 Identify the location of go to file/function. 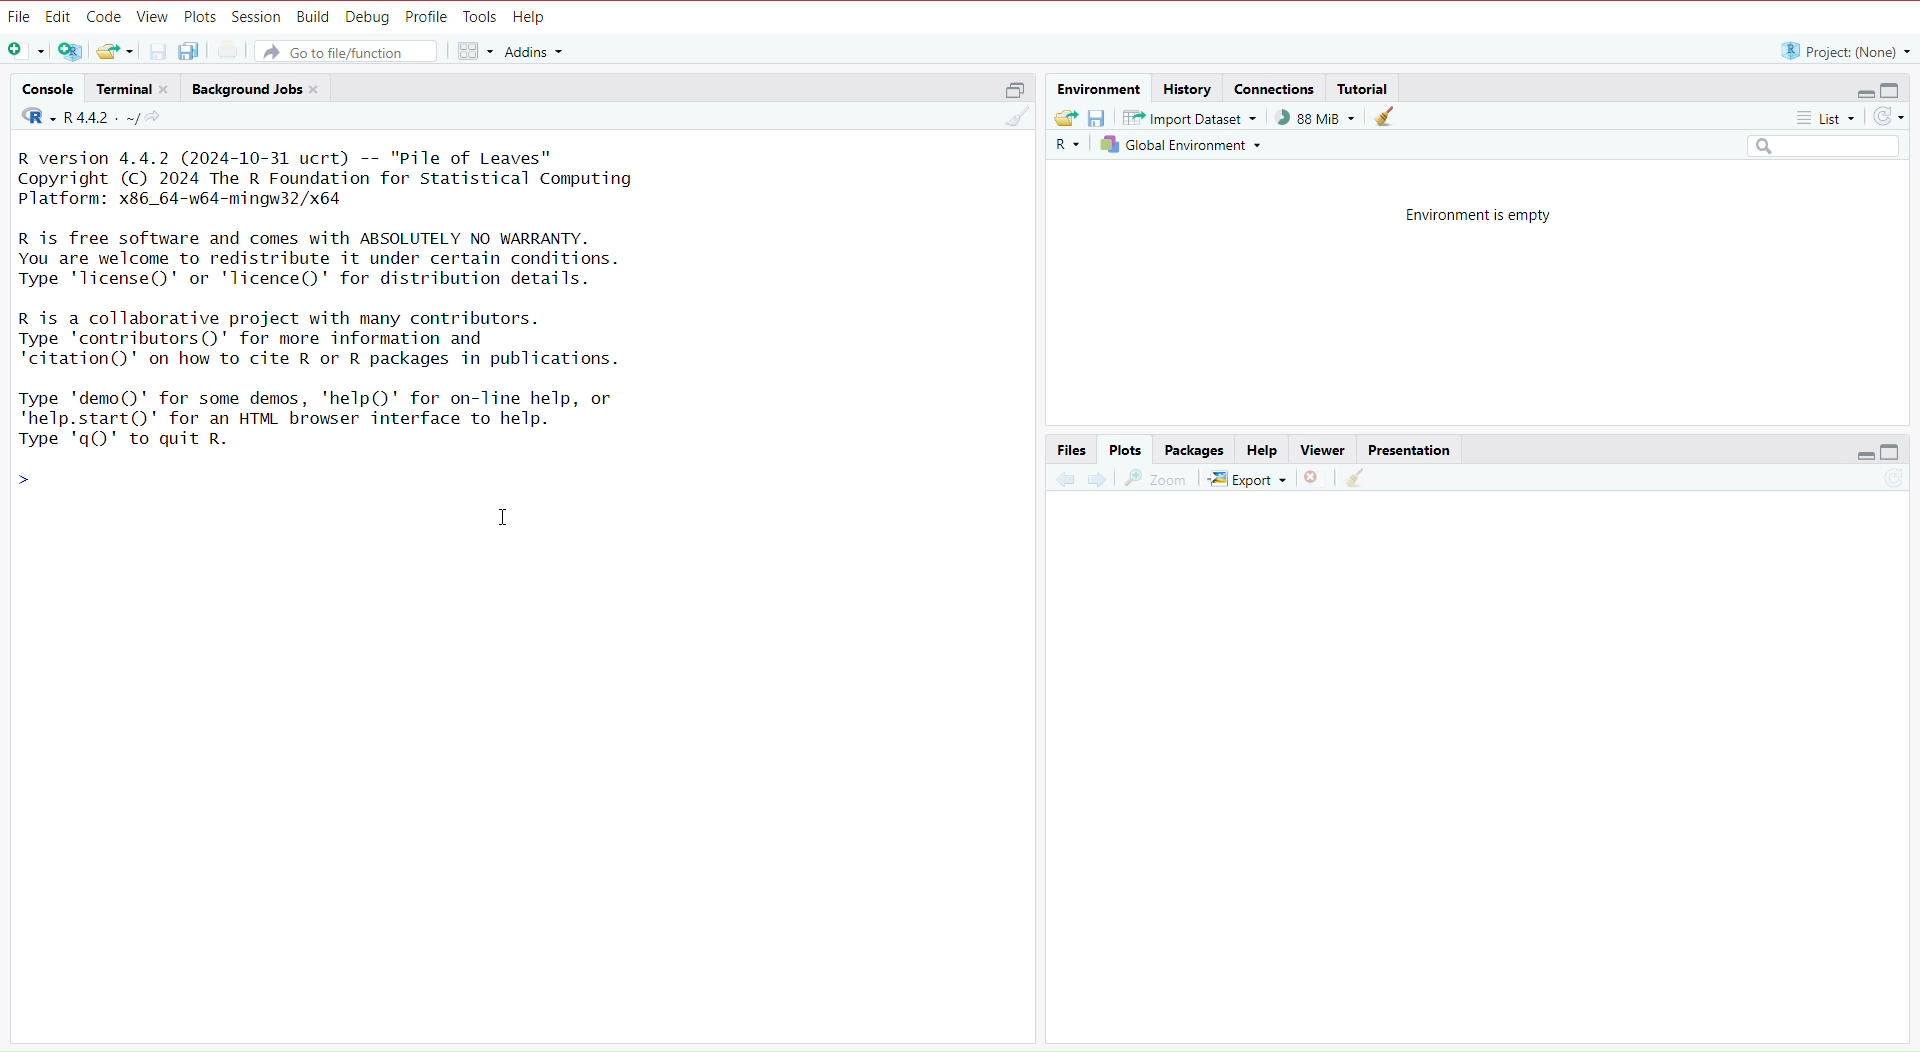
(351, 51).